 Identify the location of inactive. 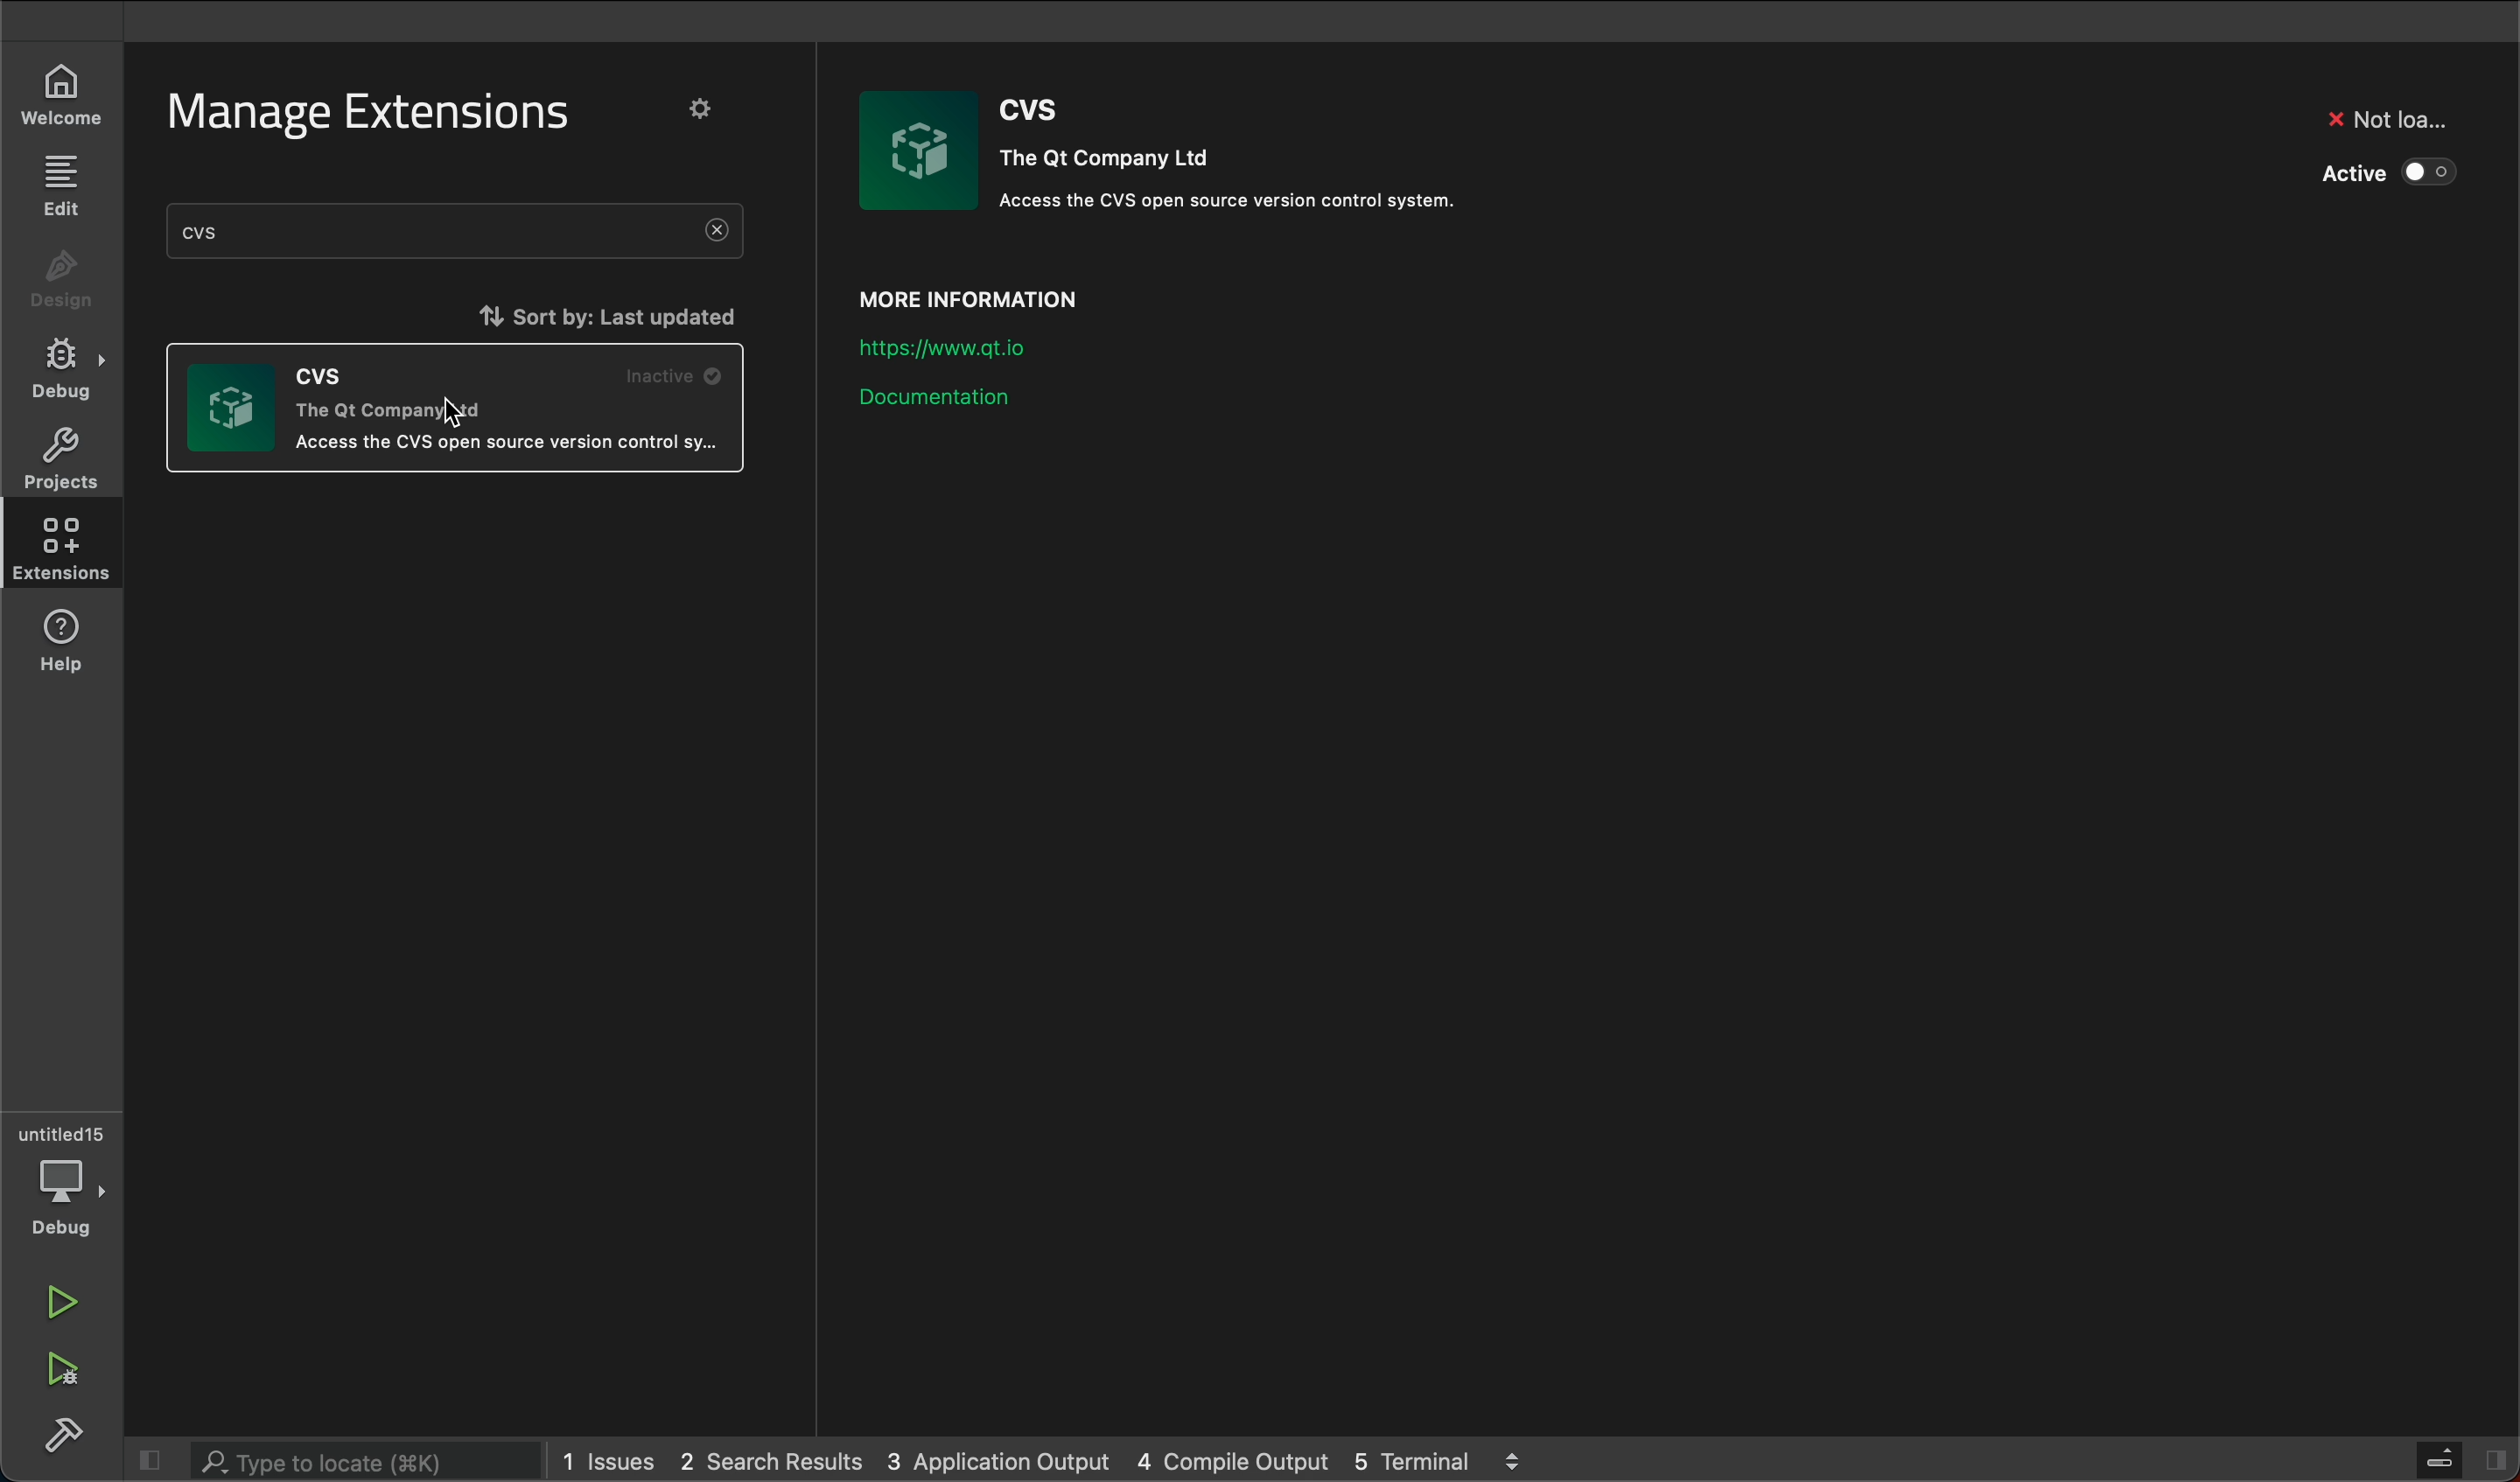
(678, 375).